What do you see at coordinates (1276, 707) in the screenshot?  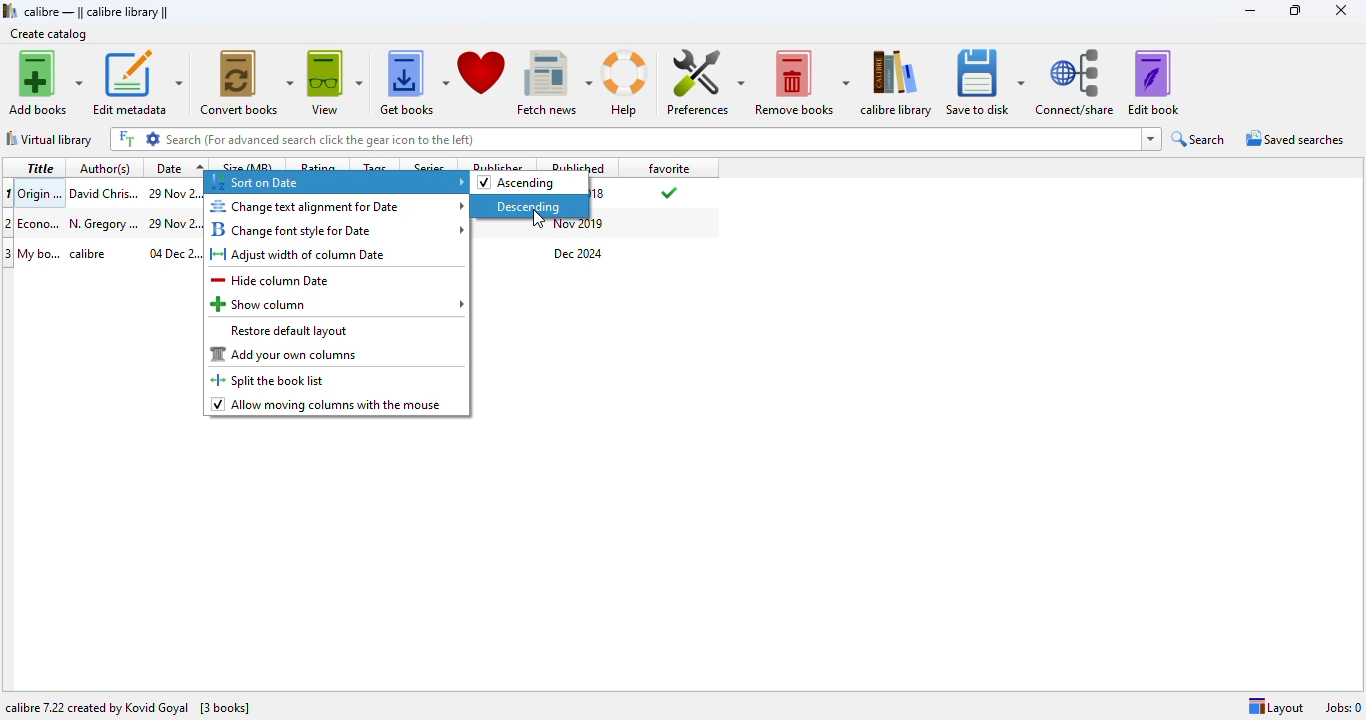 I see `layout` at bounding box center [1276, 707].